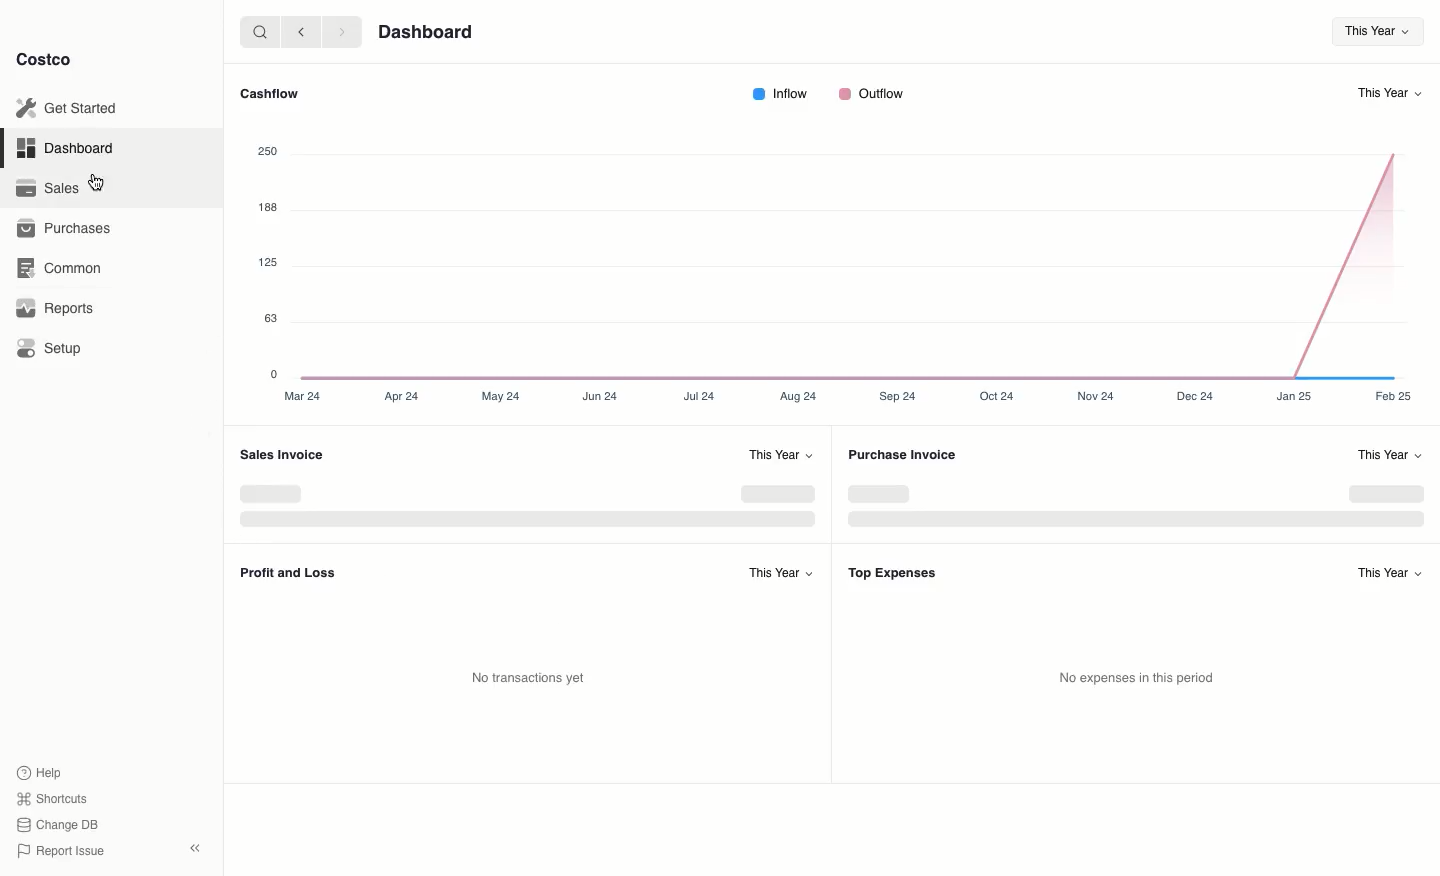  Describe the element at coordinates (783, 454) in the screenshot. I see `This Year` at that location.